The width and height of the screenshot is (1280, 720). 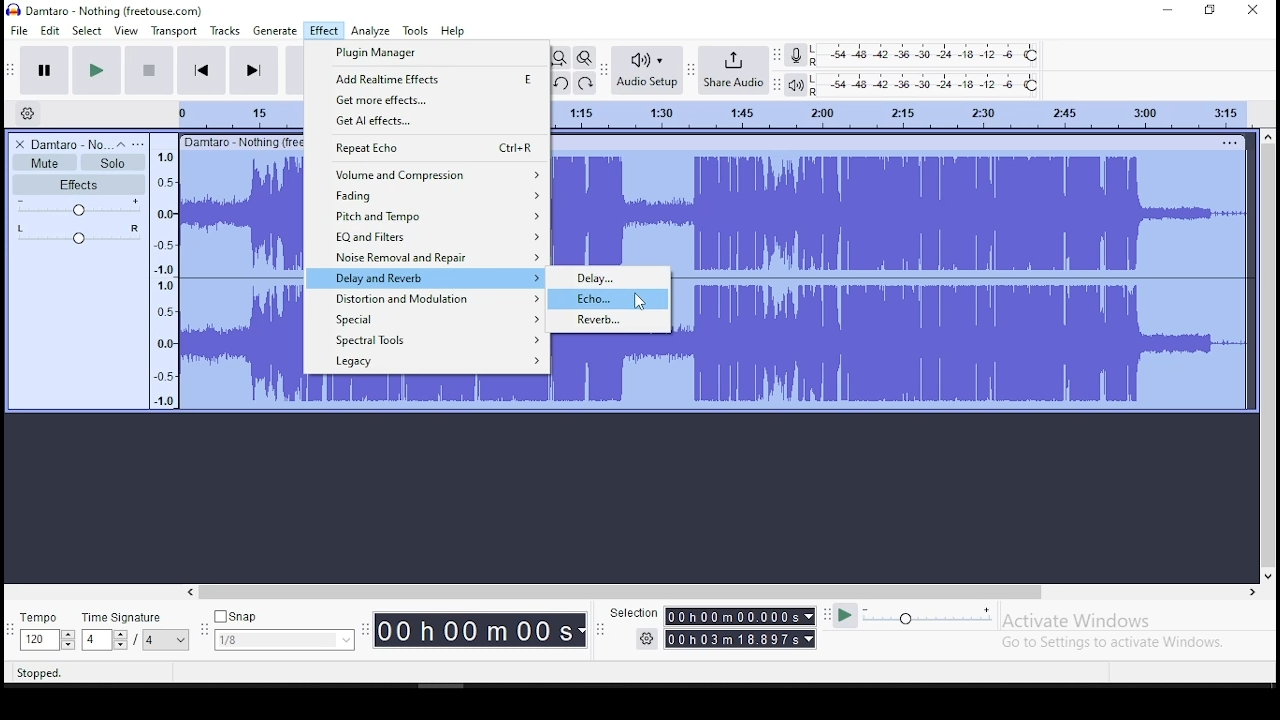 I want to click on fit project to width, so click(x=559, y=58).